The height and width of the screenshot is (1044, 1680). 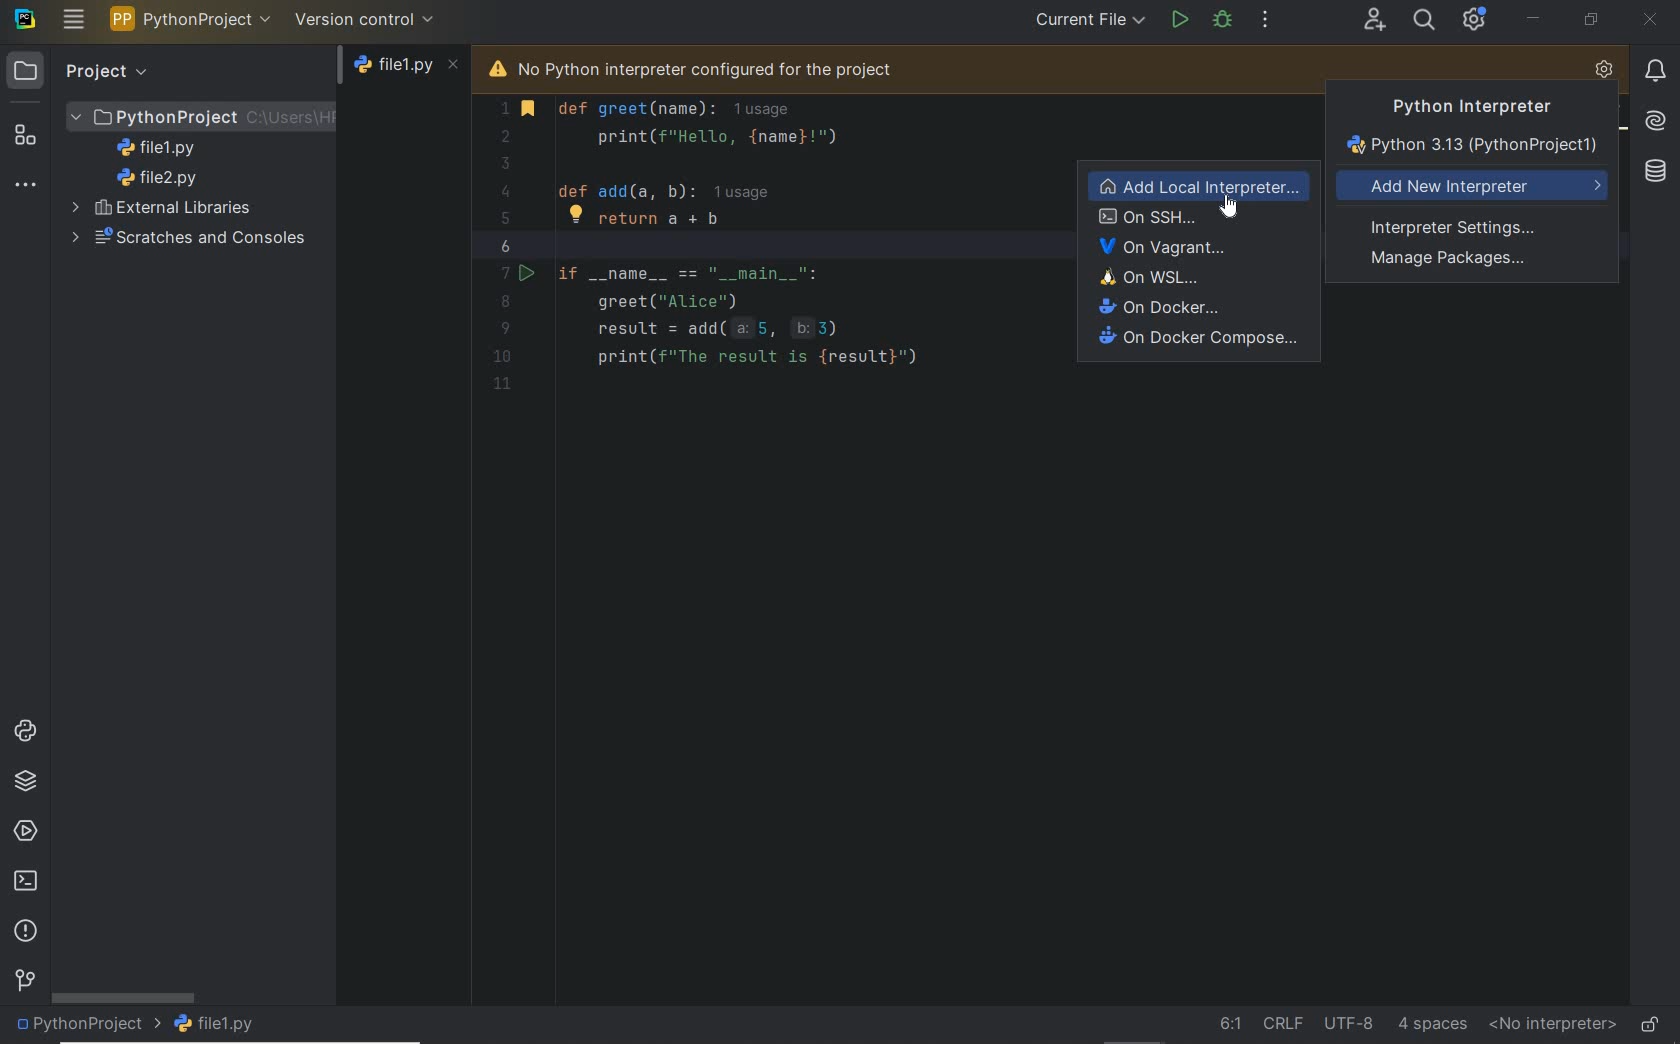 I want to click on more actions, so click(x=1266, y=21).